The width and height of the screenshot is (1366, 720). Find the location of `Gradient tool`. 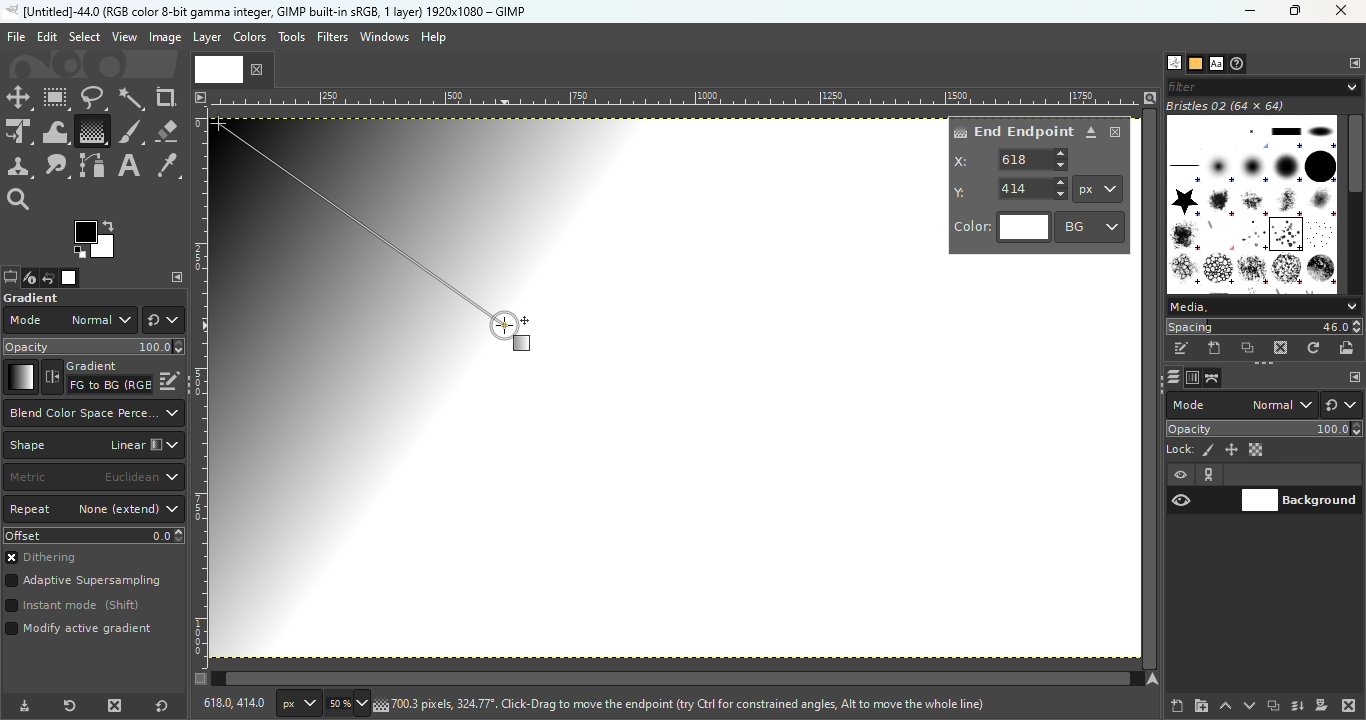

Gradient tool is located at coordinates (91, 131).